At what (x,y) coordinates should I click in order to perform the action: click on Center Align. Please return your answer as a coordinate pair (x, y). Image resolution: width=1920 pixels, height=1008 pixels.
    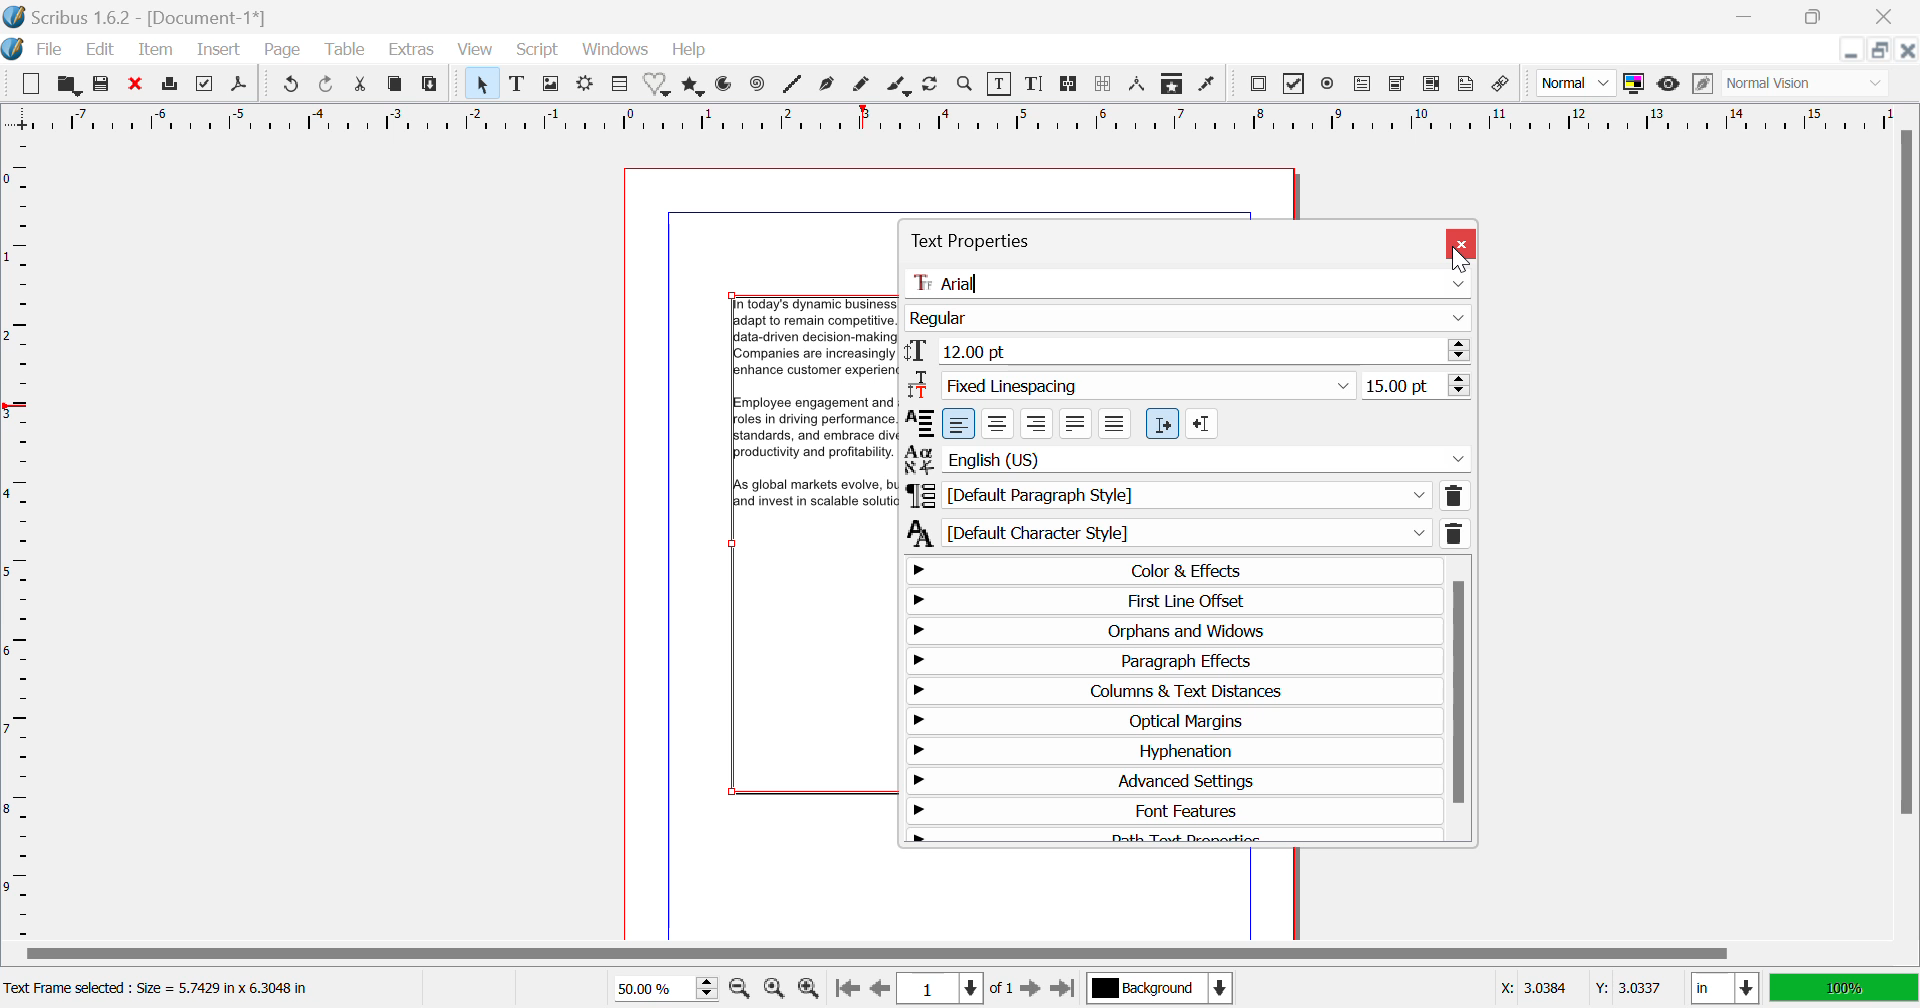
    Looking at the image, I should click on (998, 424).